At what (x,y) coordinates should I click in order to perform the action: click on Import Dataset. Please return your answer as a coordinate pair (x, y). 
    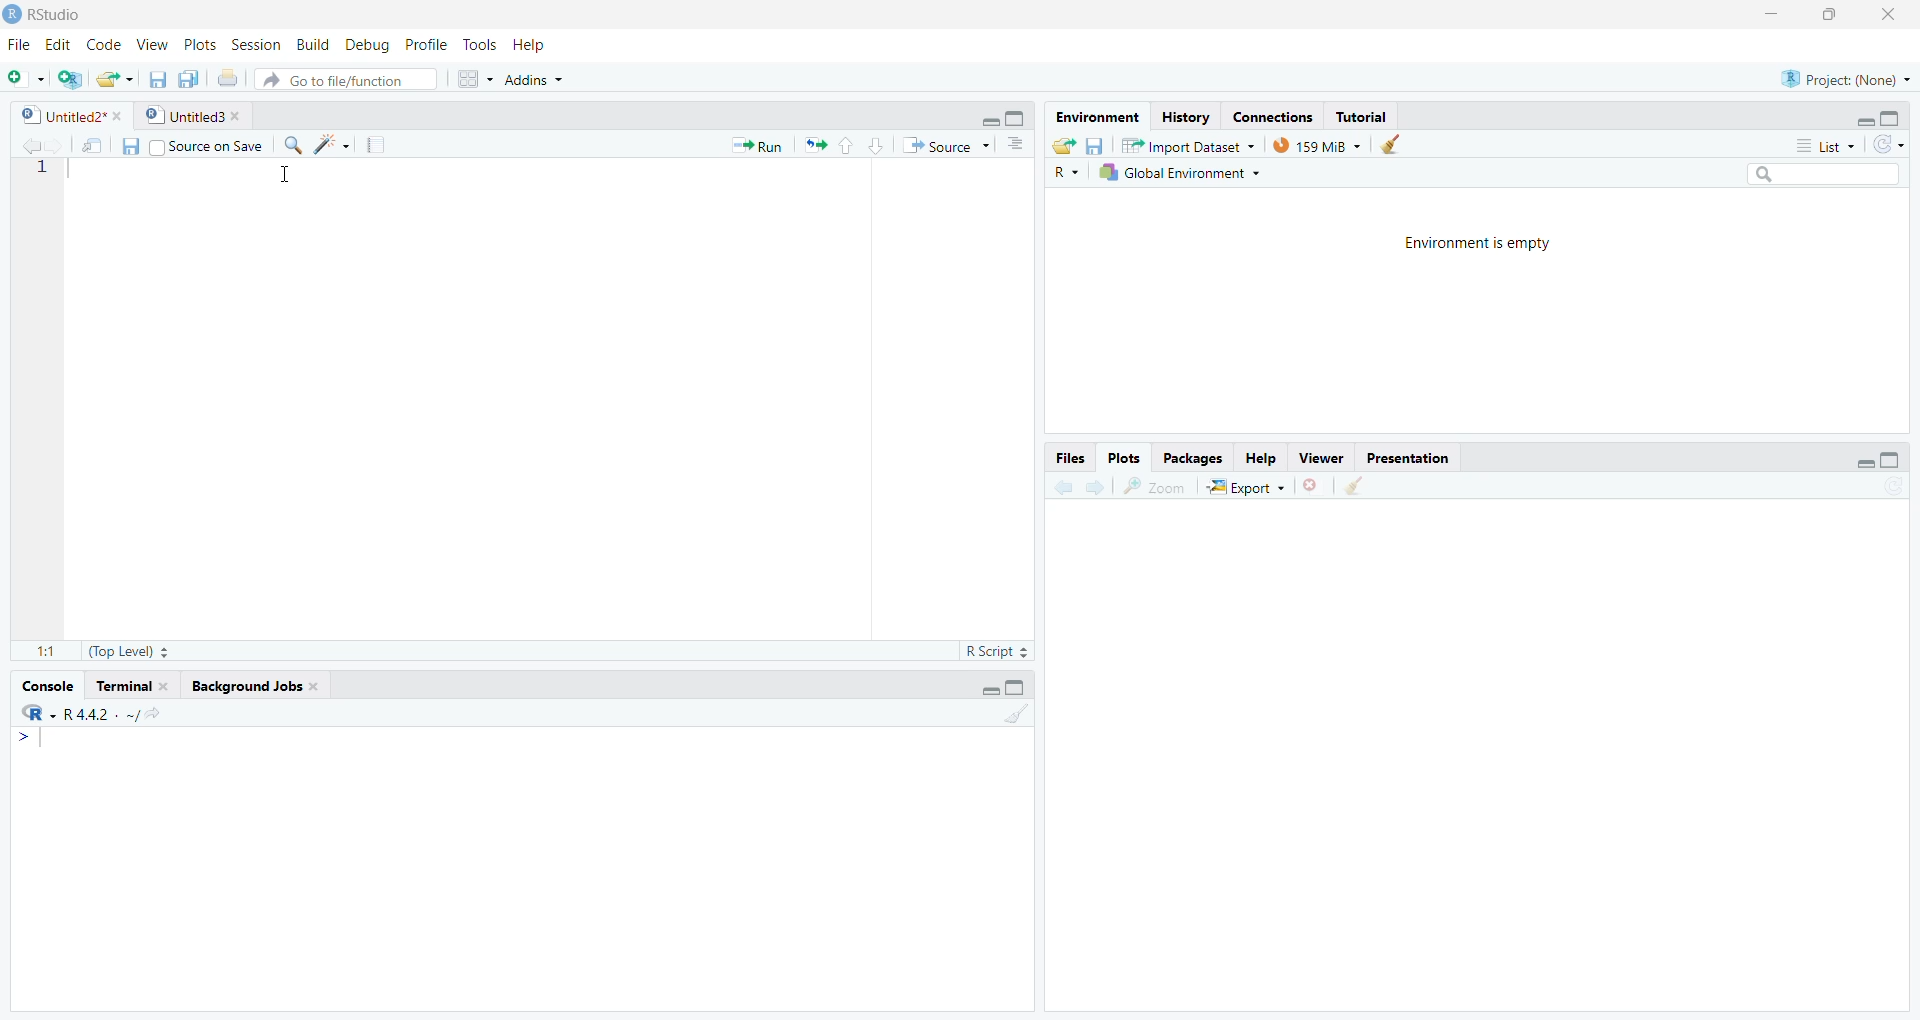
    Looking at the image, I should click on (1188, 146).